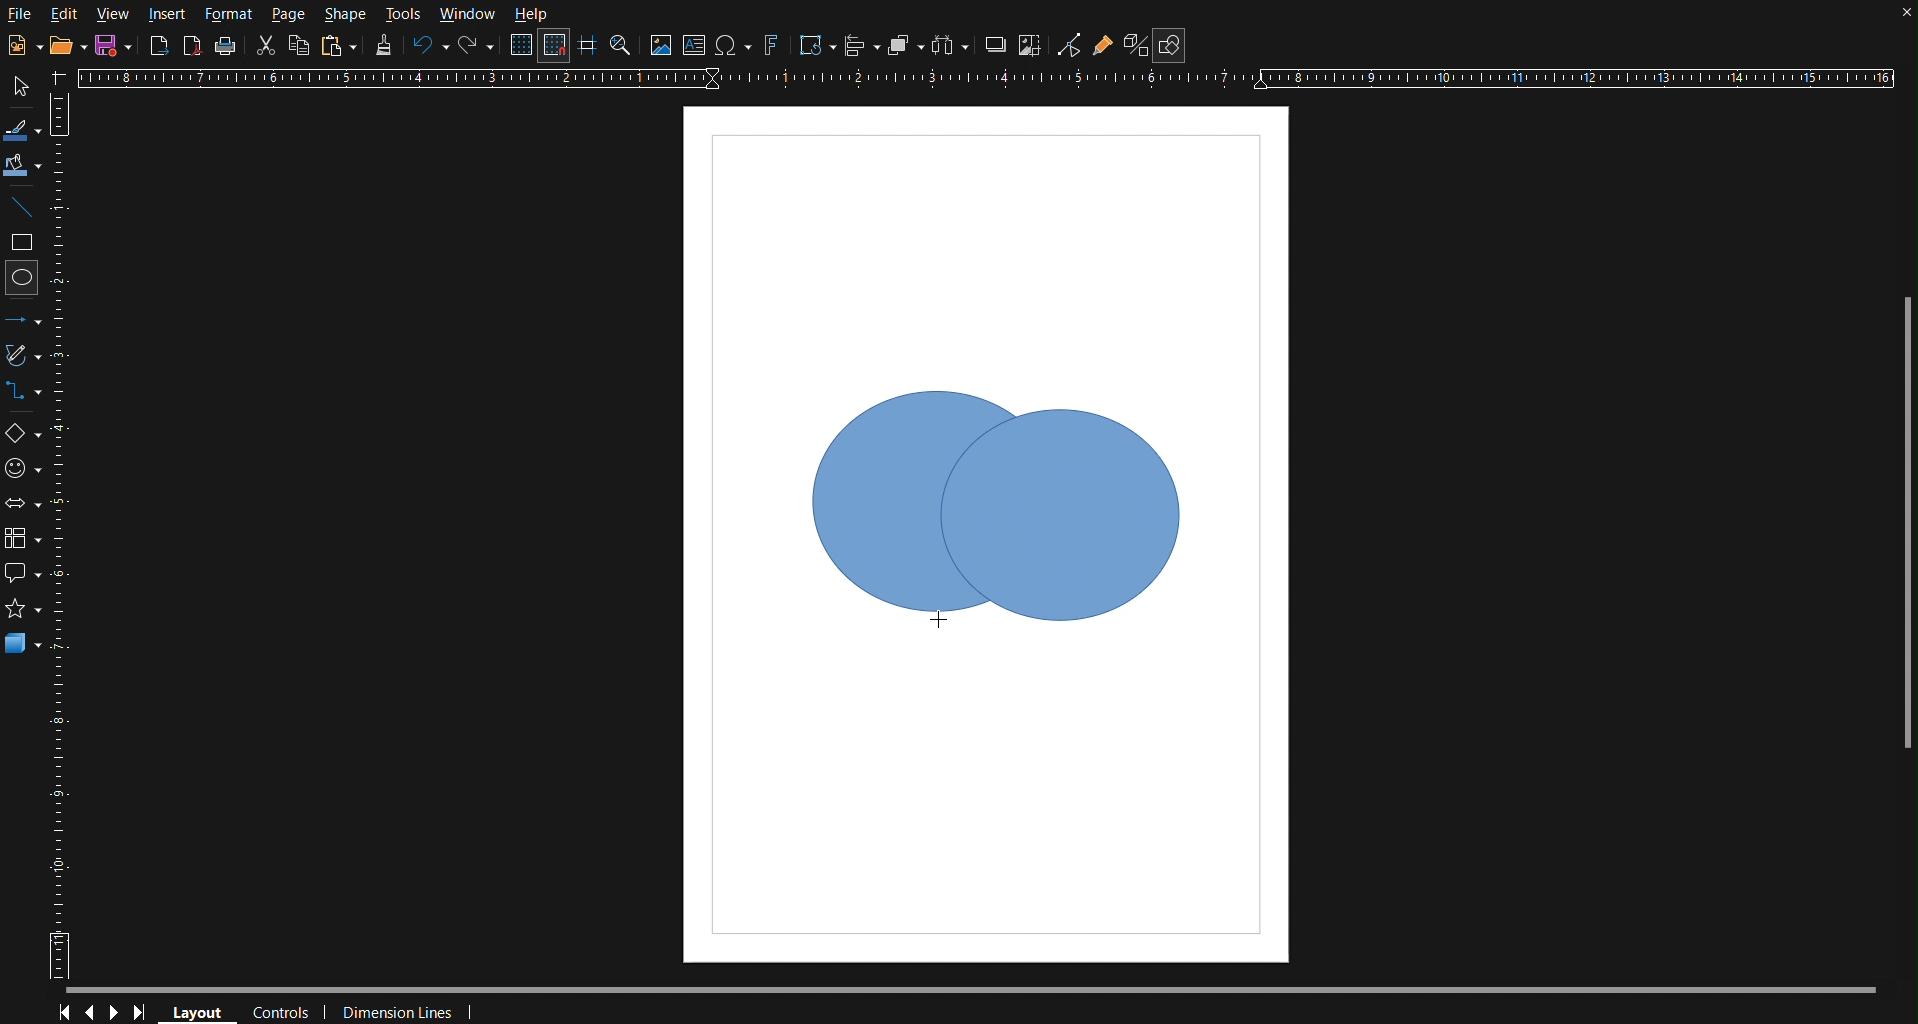  What do you see at coordinates (104, 1010) in the screenshot?
I see `Controls` at bounding box center [104, 1010].